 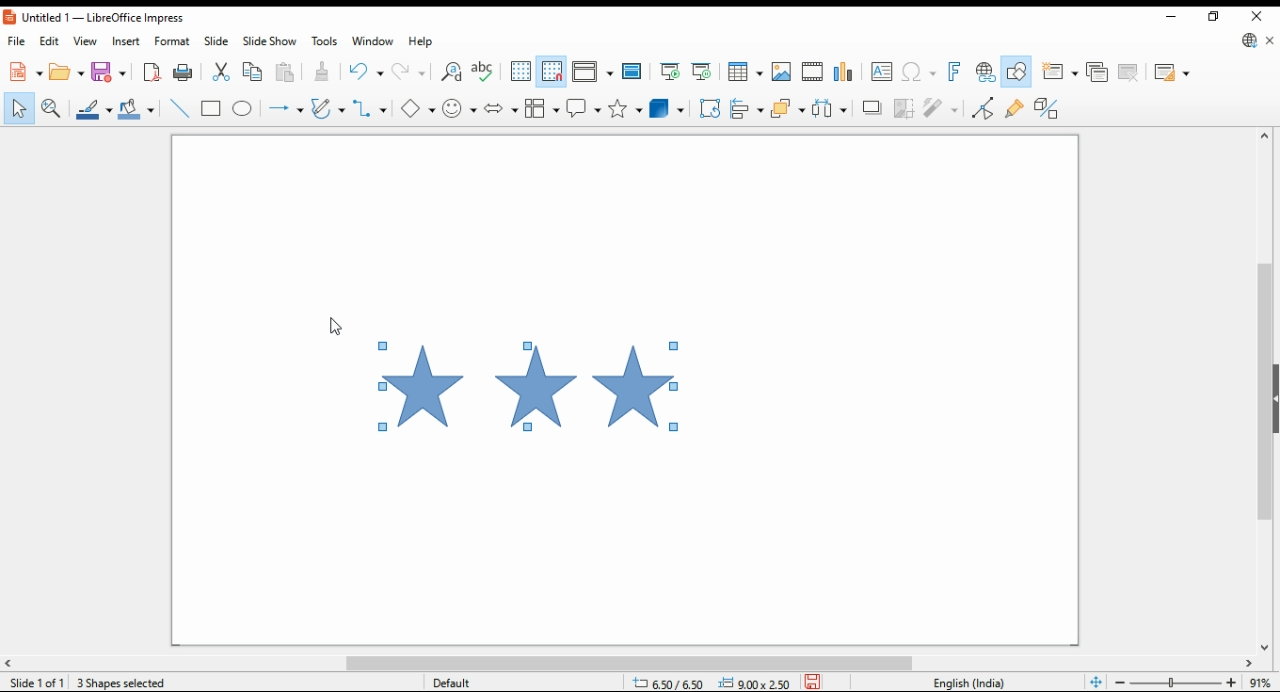 I want to click on flowchart, so click(x=541, y=108).